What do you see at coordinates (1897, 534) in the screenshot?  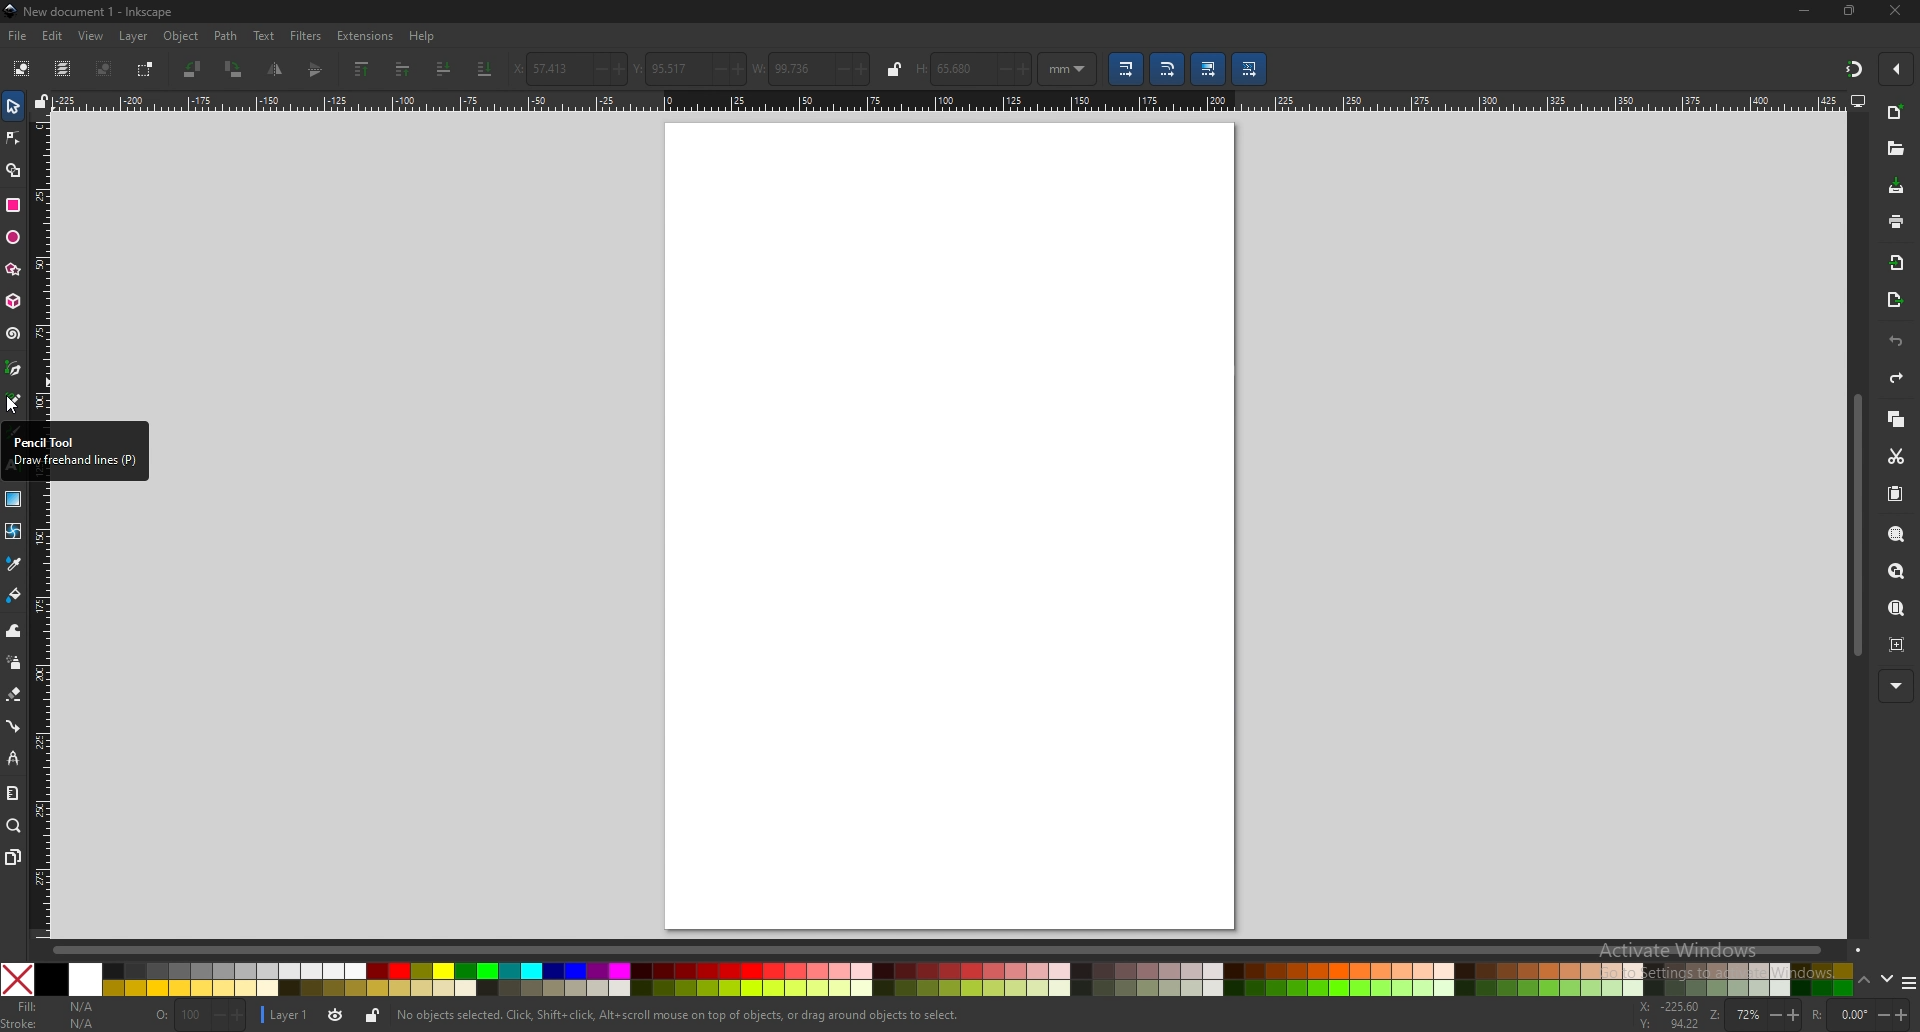 I see `zoom selection` at bounding box center [1897, 534].